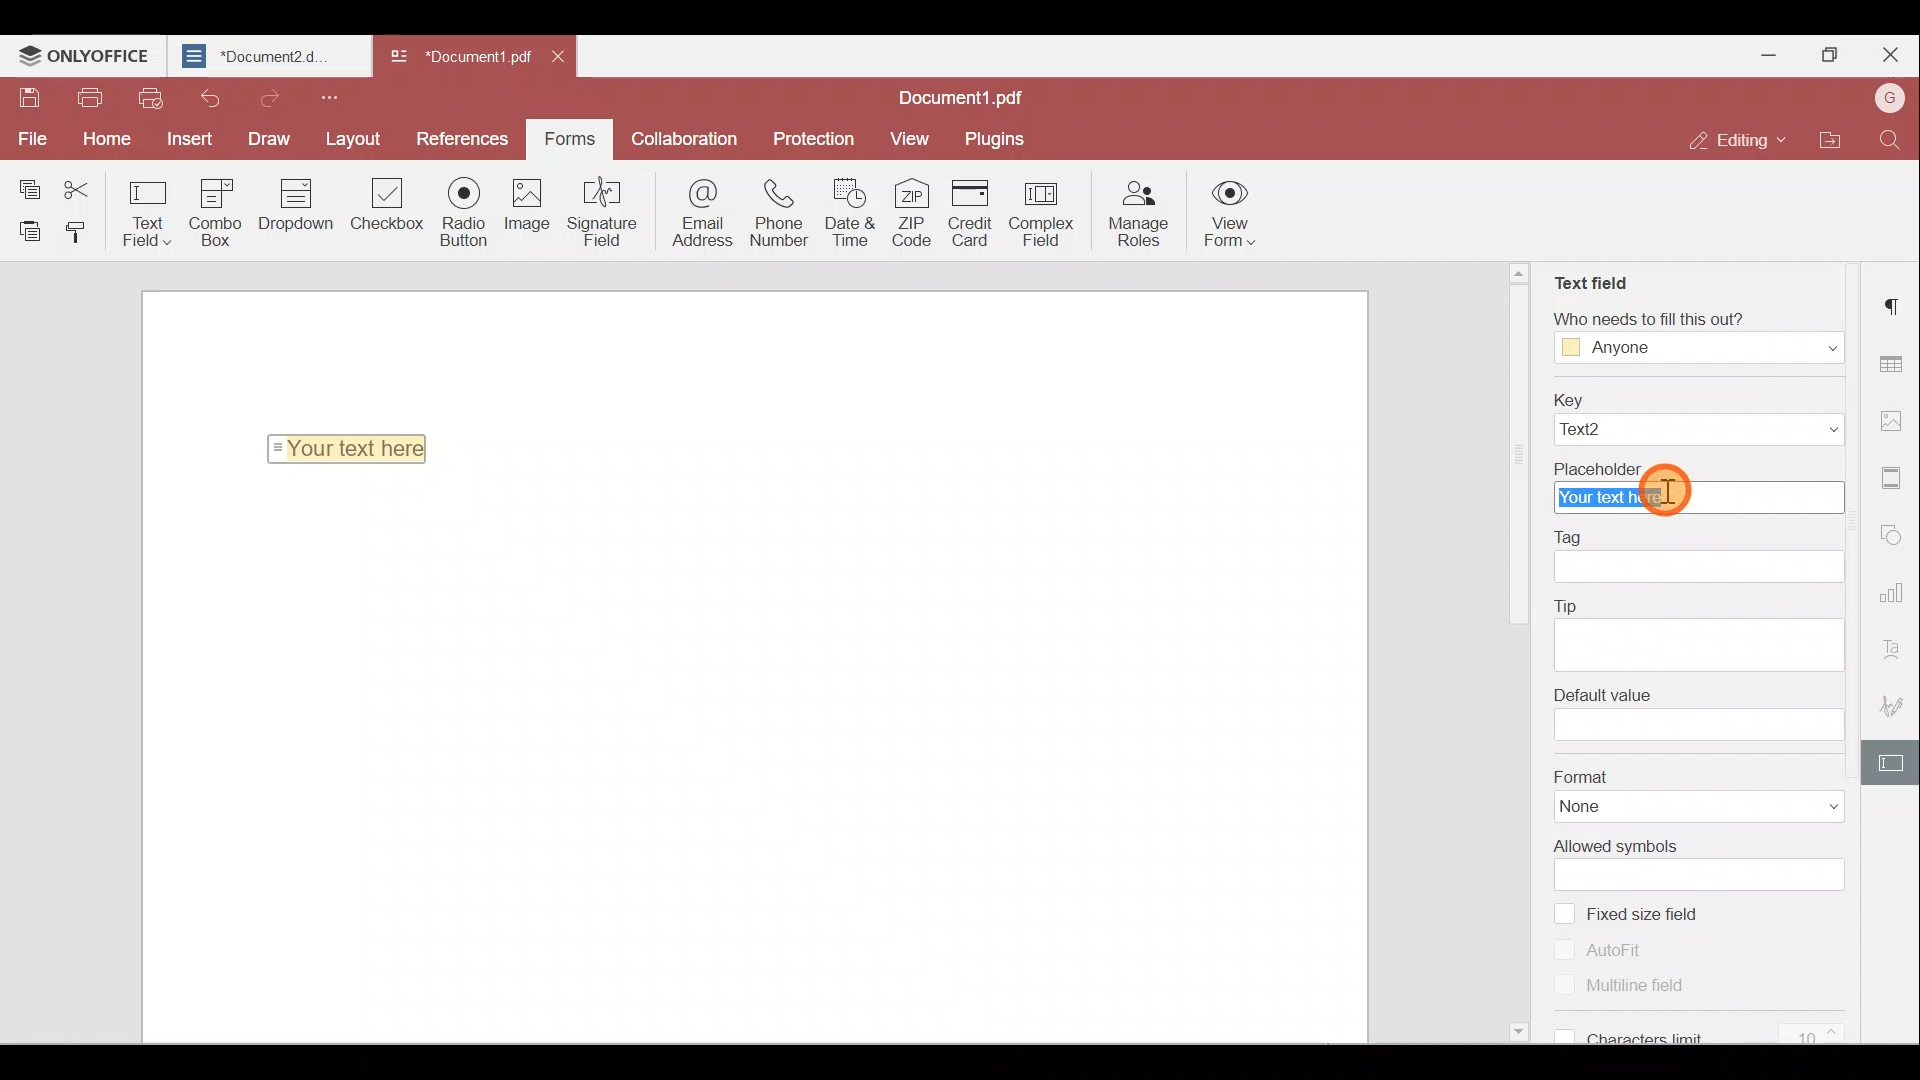  I want to click on tag field, so click(1700, 568).